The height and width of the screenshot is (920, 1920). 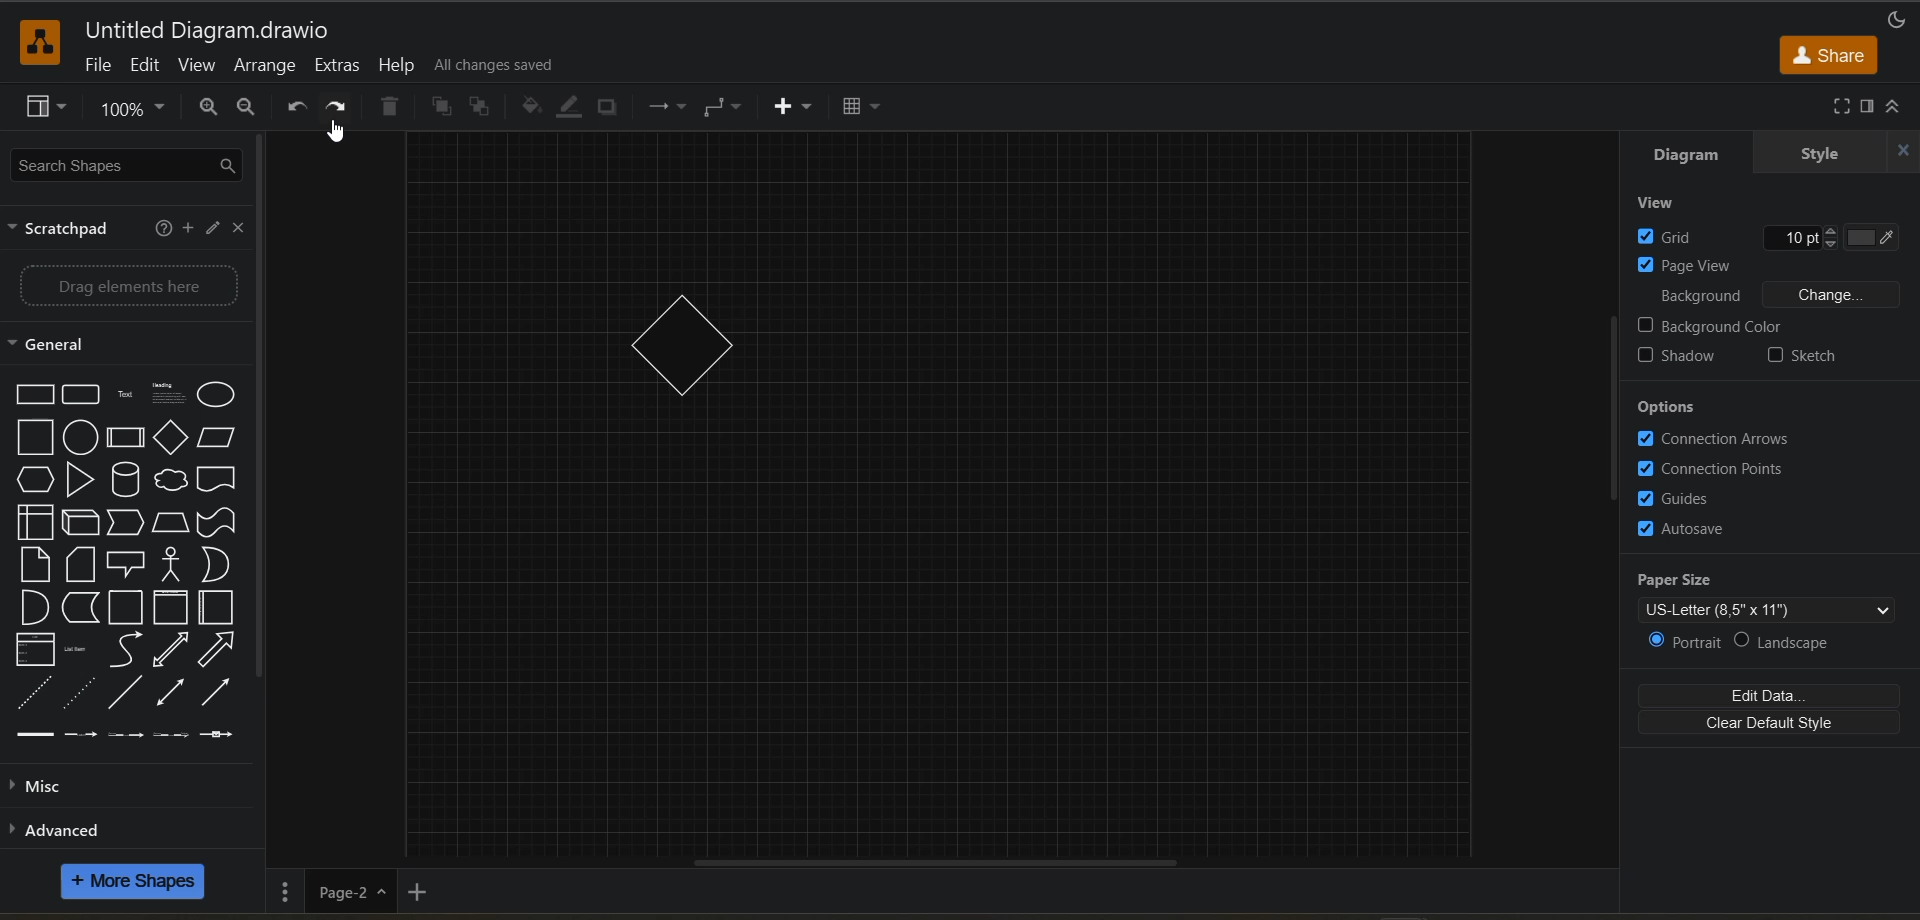 What do you see at coordinates (79, 437) in the screenshot?
I see `circle` at bounding box center [79, 437].